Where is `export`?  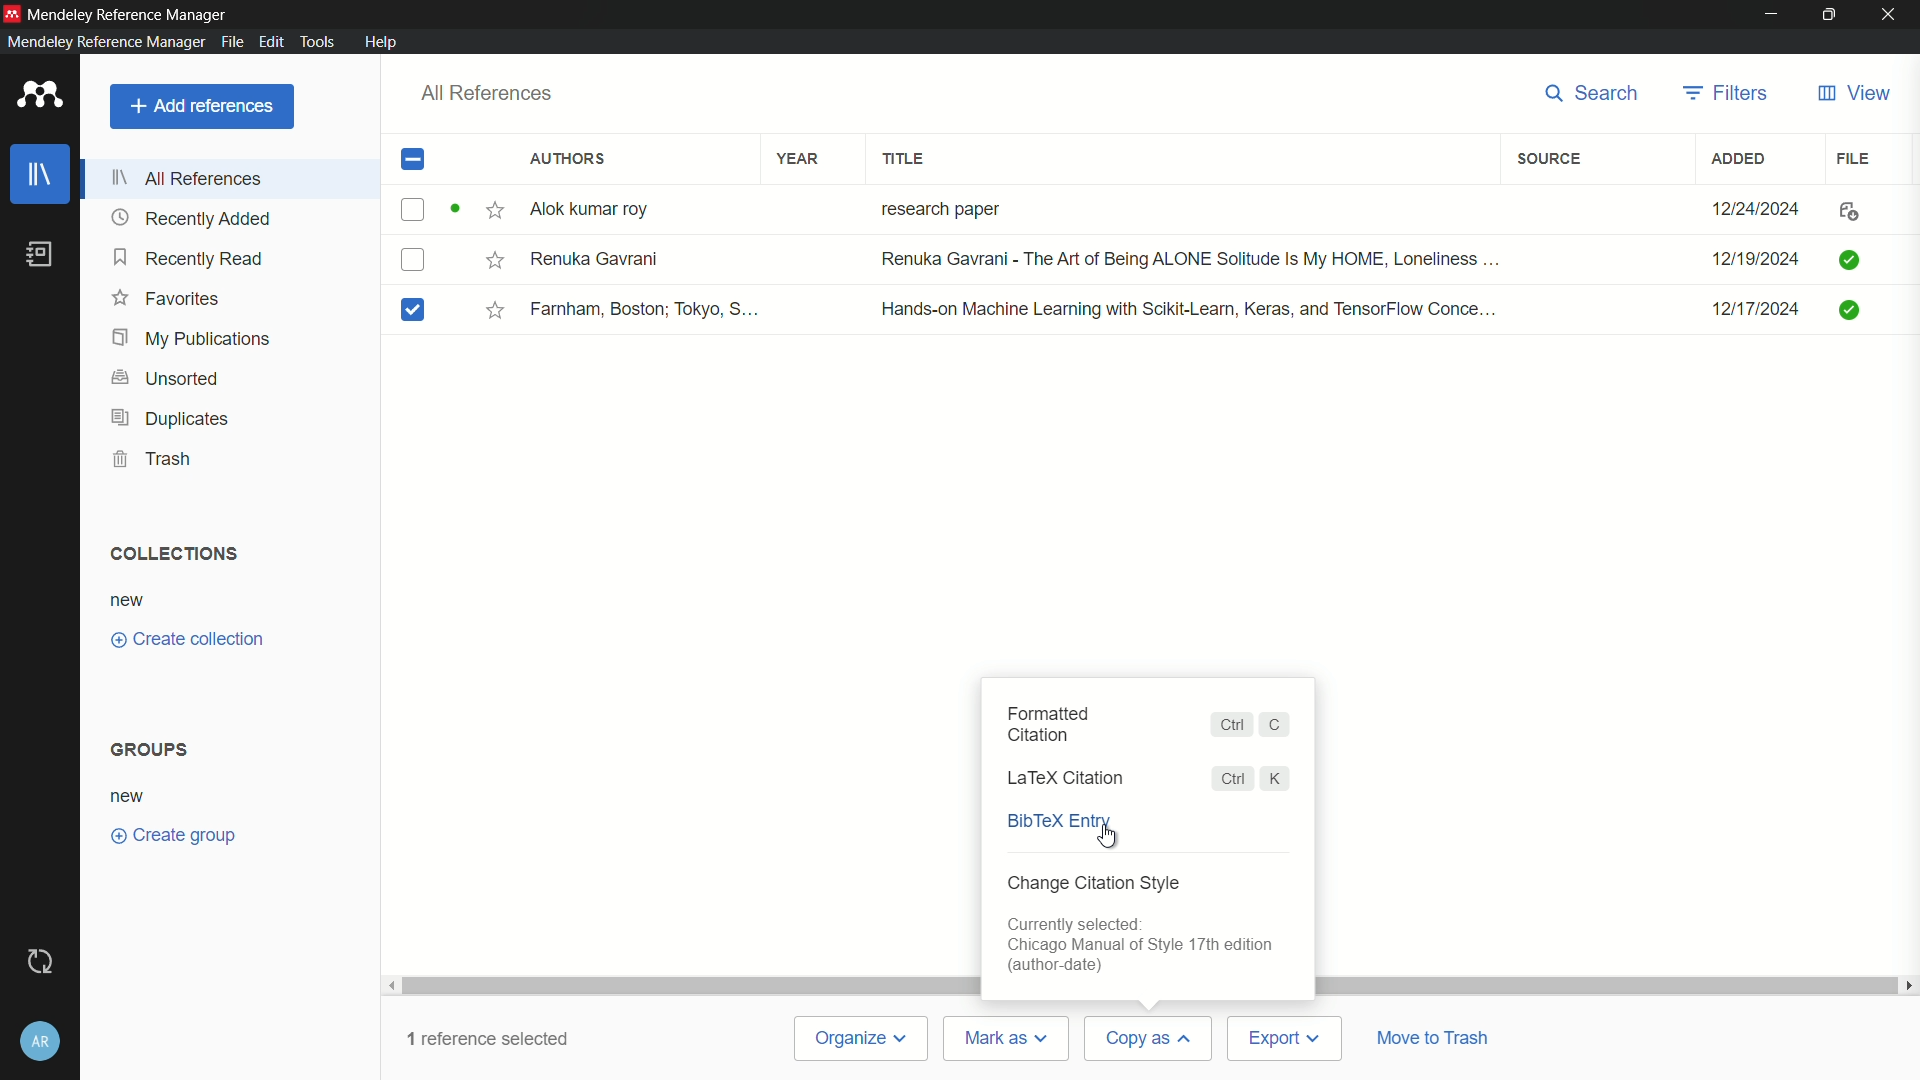 export is located at coordinates (1285, 1038).